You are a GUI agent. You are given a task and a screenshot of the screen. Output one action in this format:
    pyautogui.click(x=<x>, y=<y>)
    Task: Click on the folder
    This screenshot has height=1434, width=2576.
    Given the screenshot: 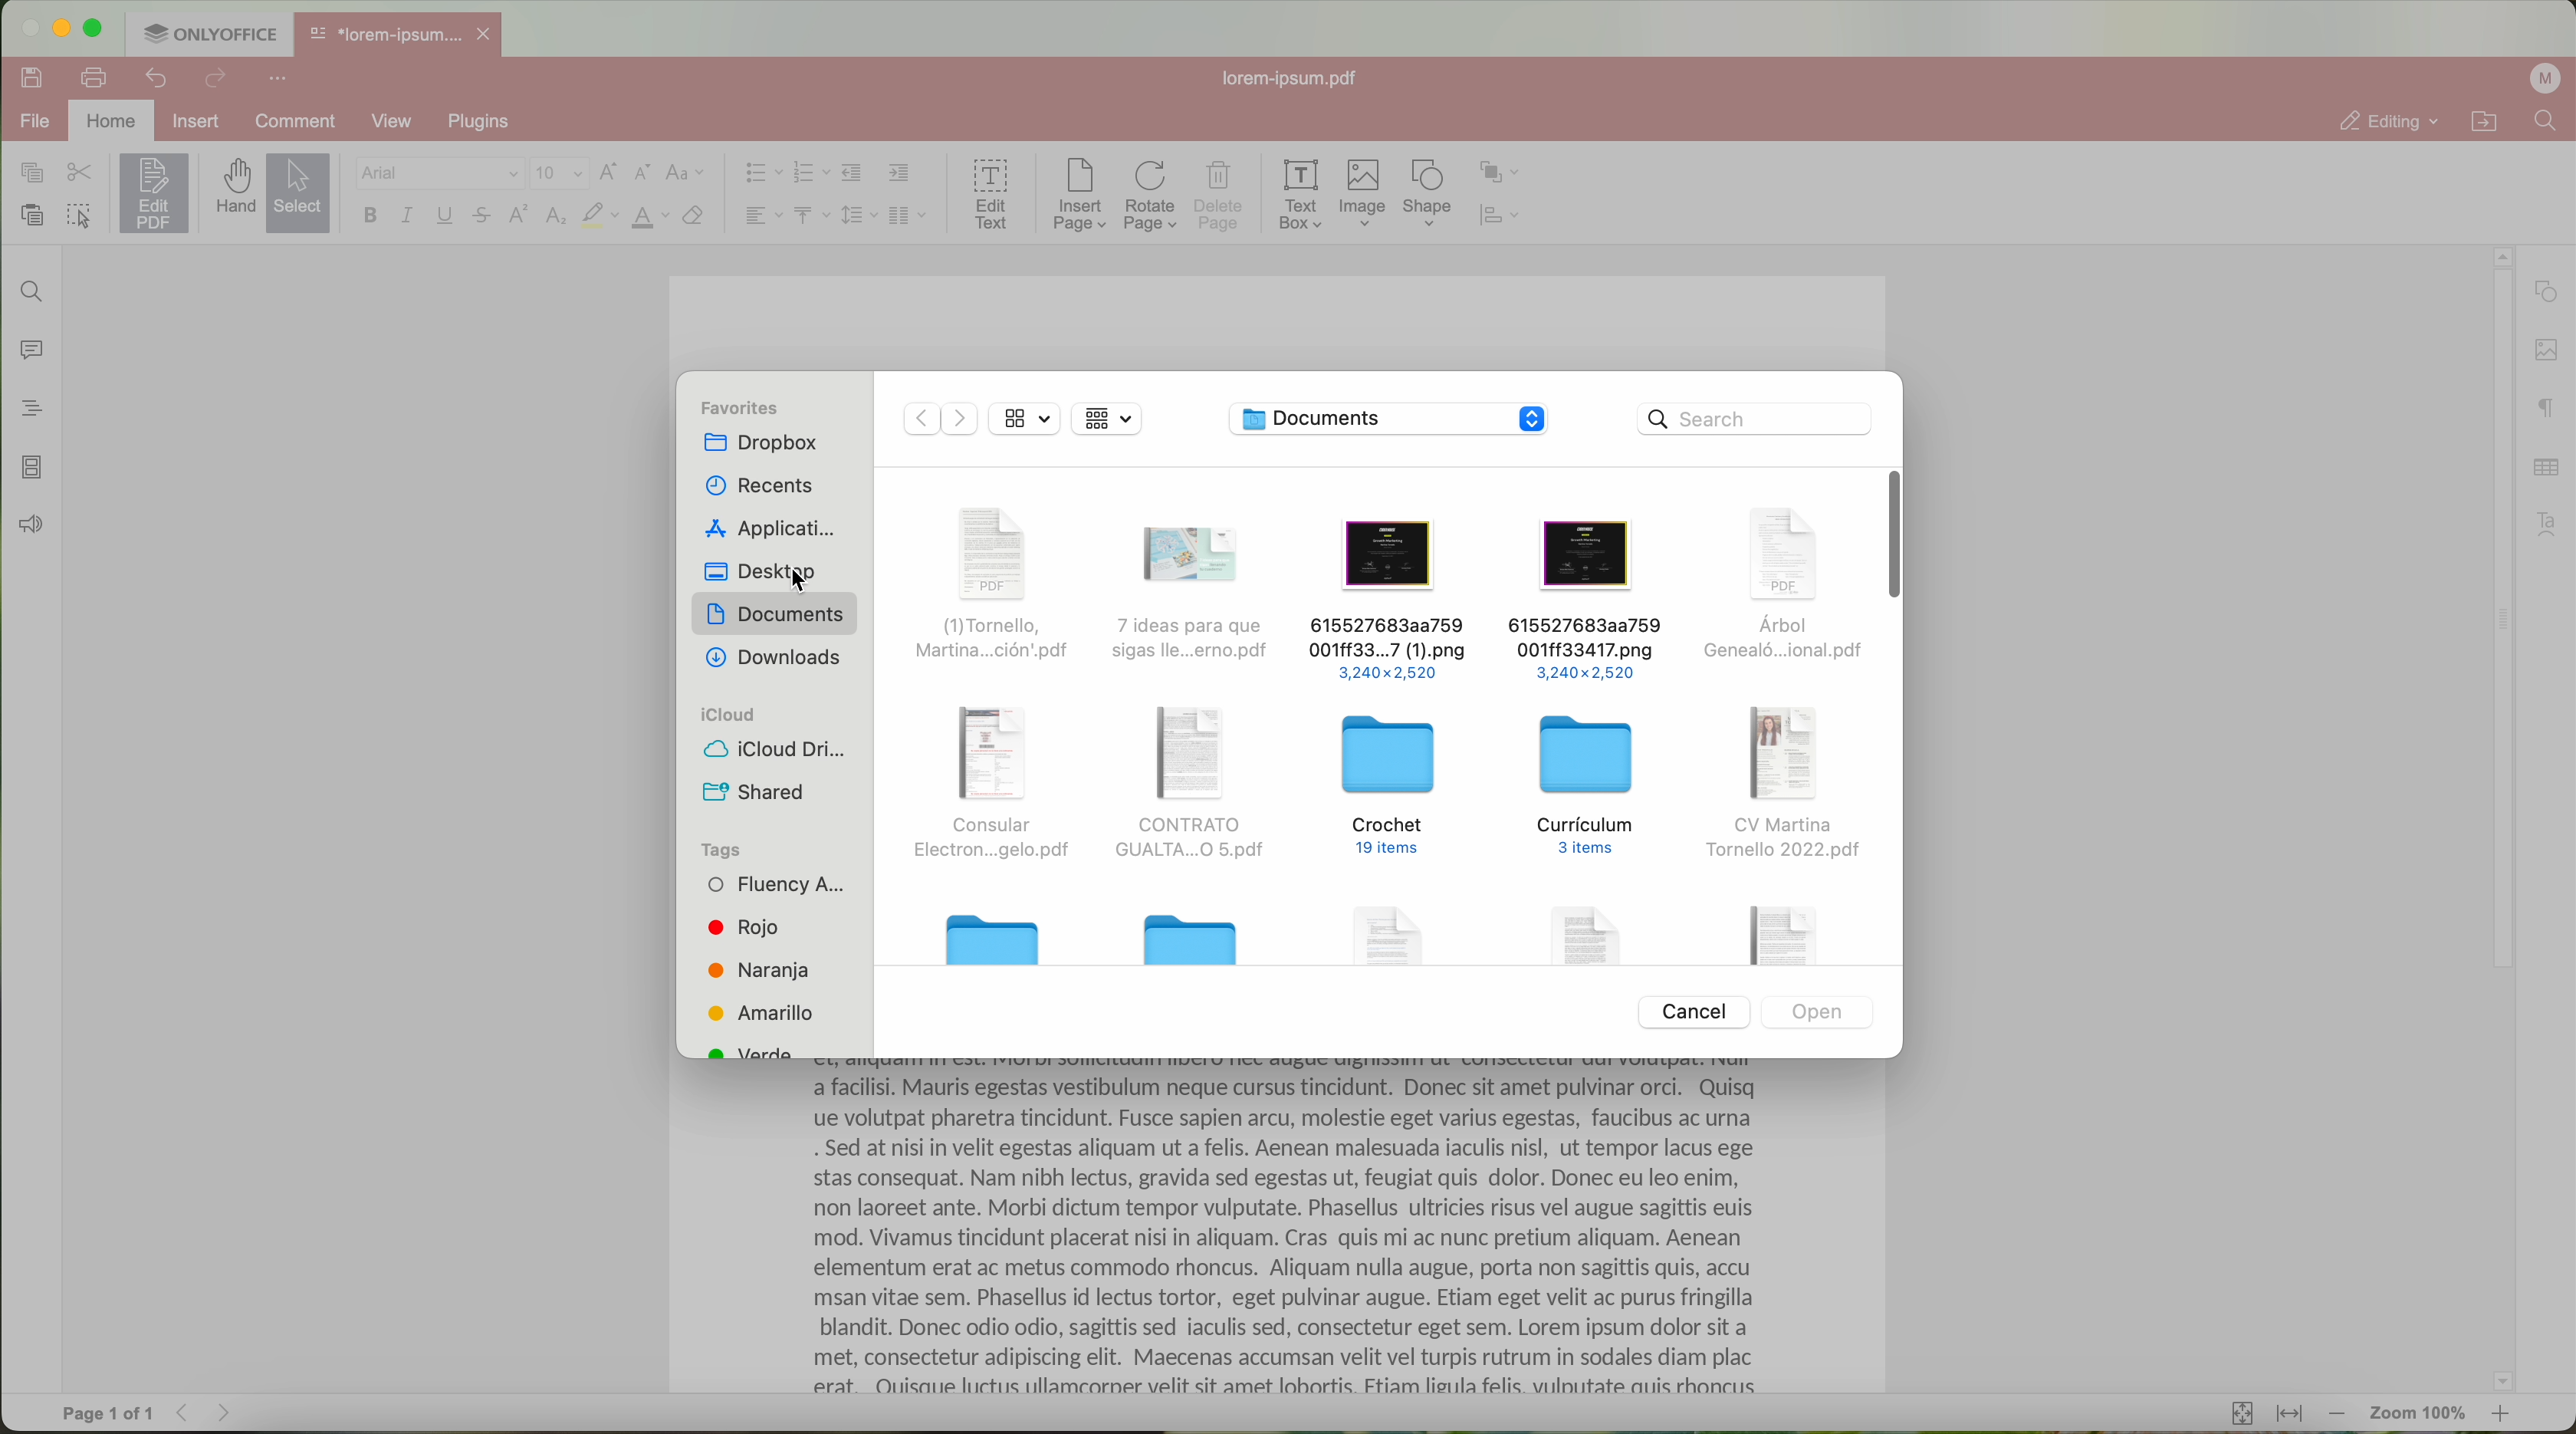 What is the action you would take?
    pyautogui.click(x=1191, y=935)
    